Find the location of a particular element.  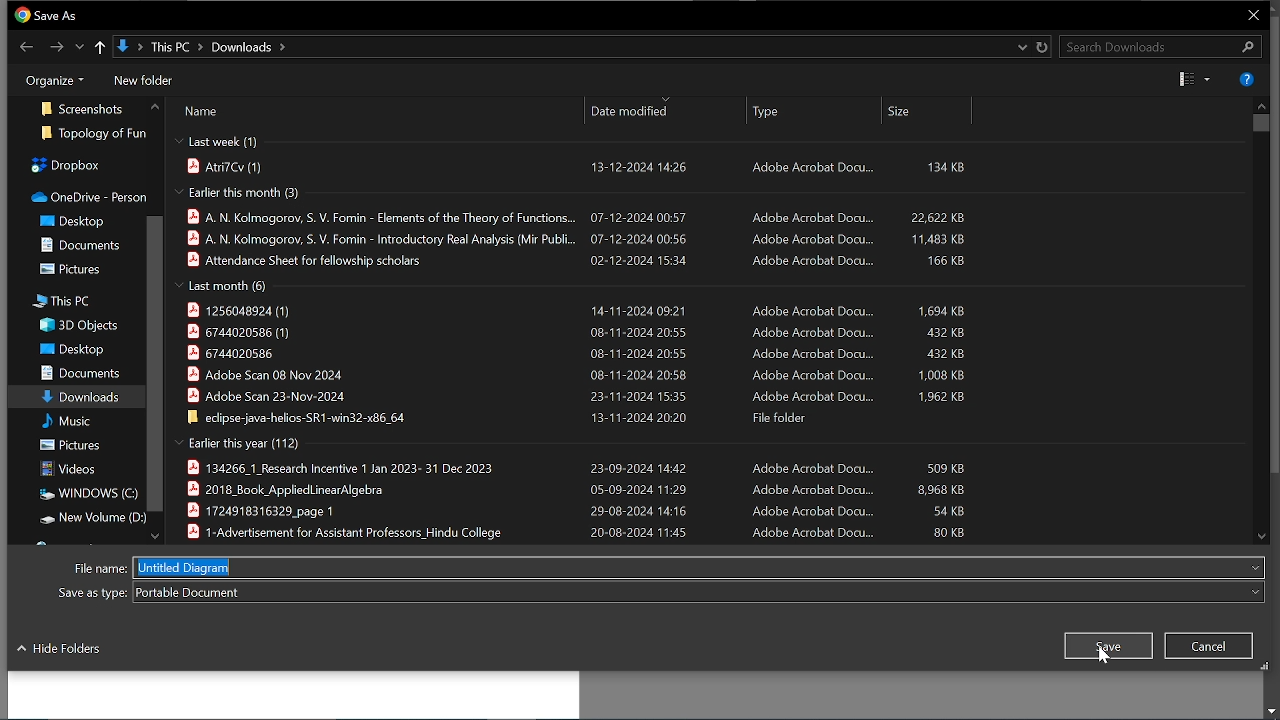

pictures is located at coordinates (70, 446).